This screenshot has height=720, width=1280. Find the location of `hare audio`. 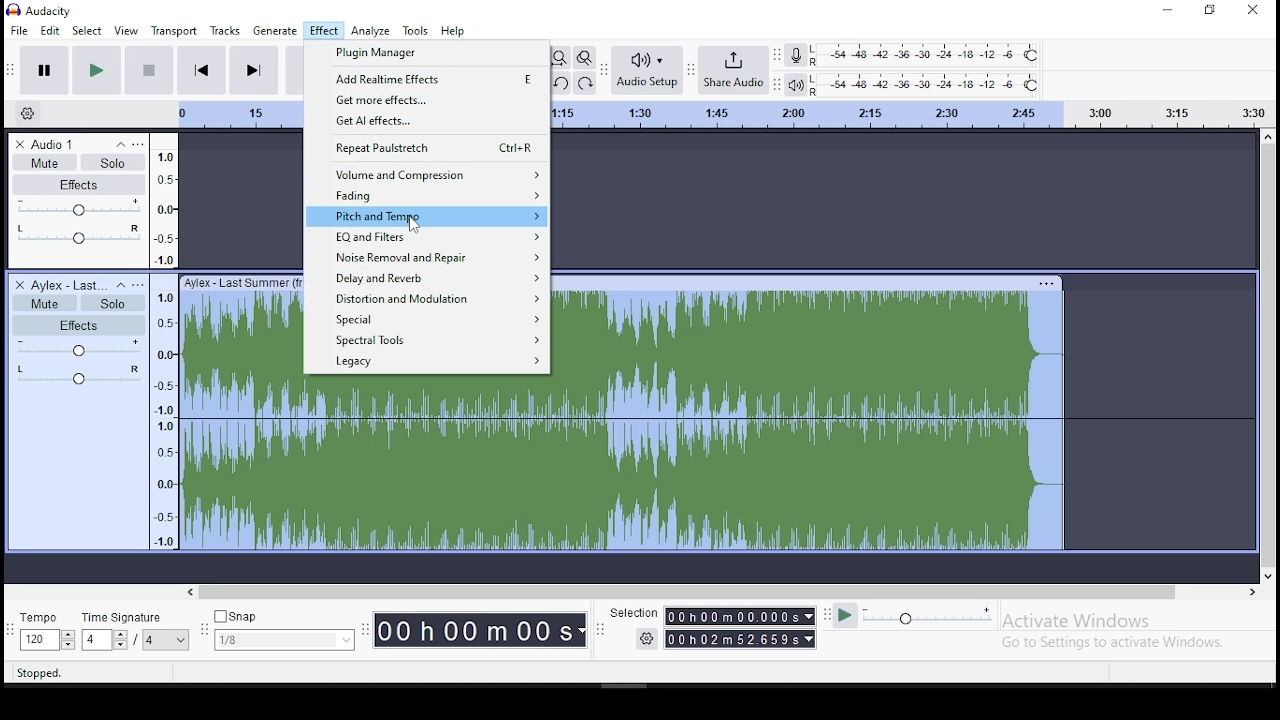

hare audio is located at coordinates (735, 71).